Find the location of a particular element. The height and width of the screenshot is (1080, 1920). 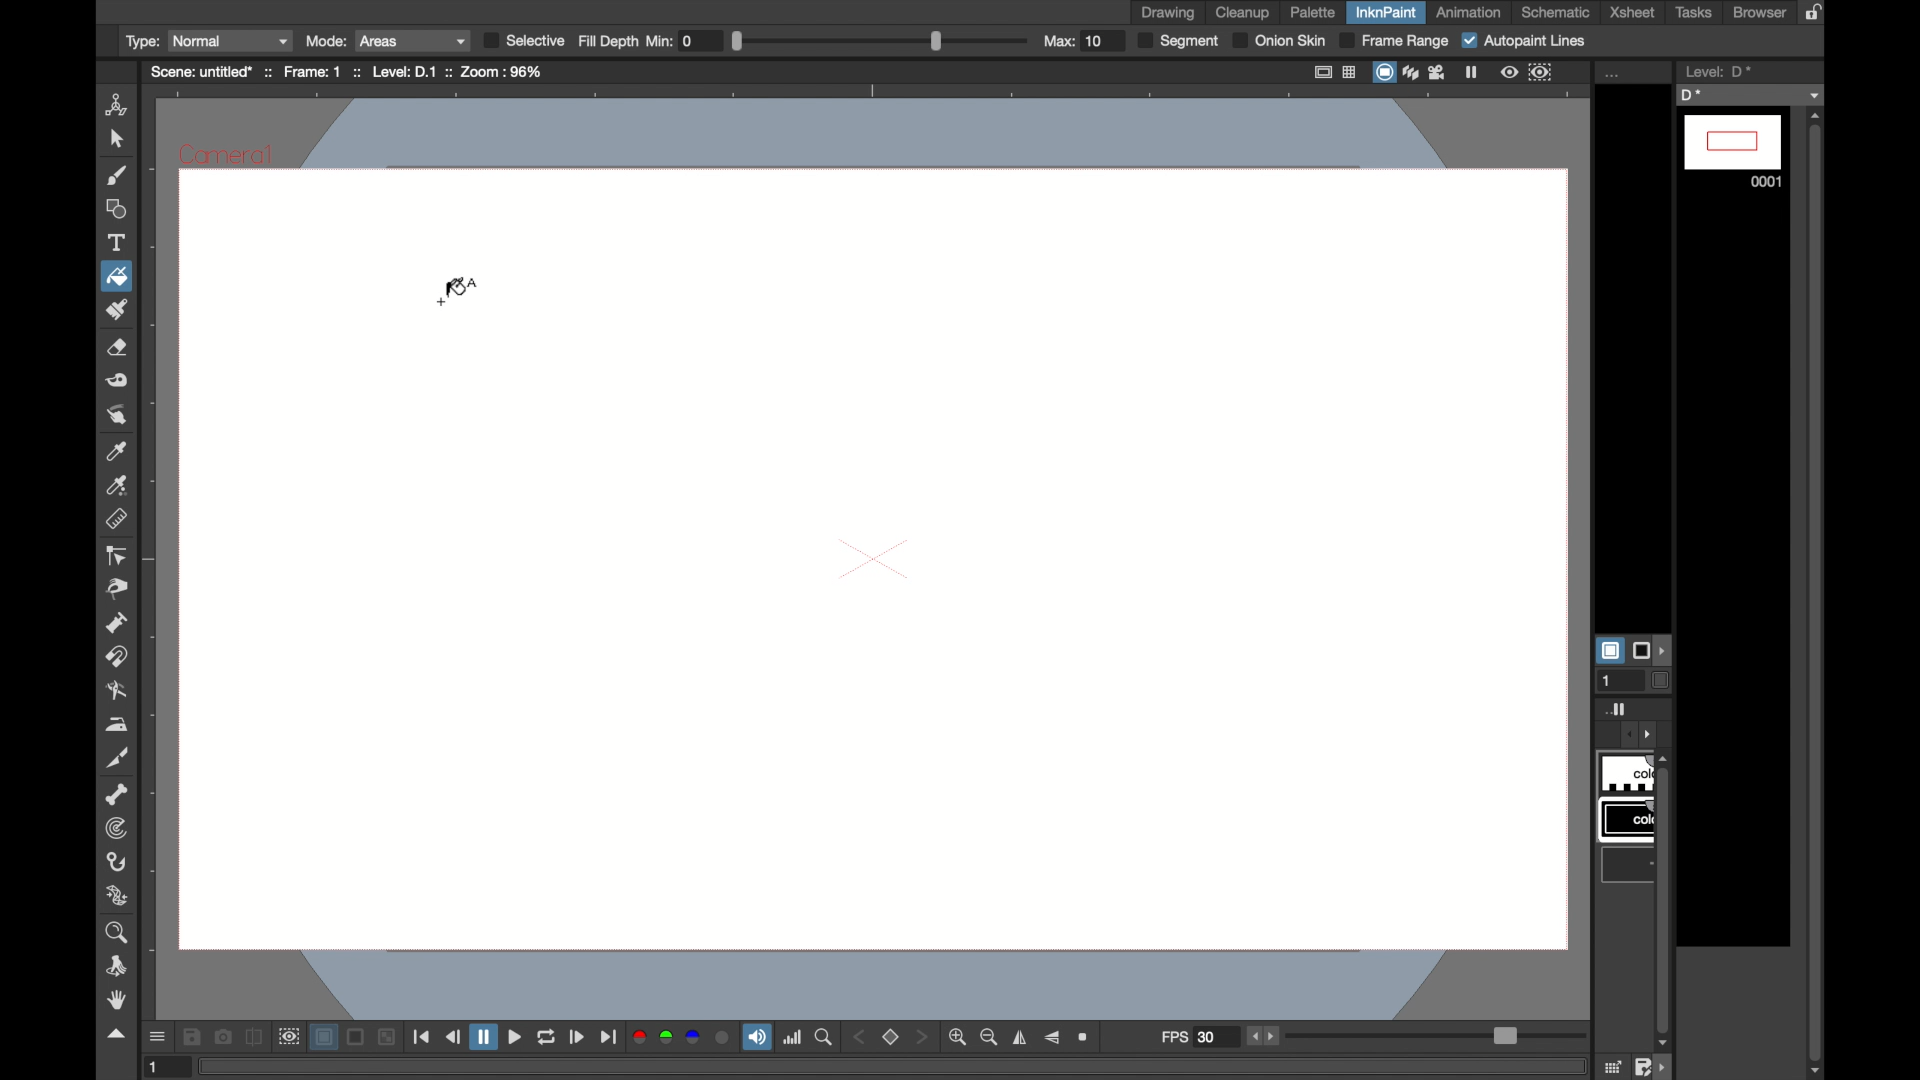

play is located at coordinates (518, 1037).